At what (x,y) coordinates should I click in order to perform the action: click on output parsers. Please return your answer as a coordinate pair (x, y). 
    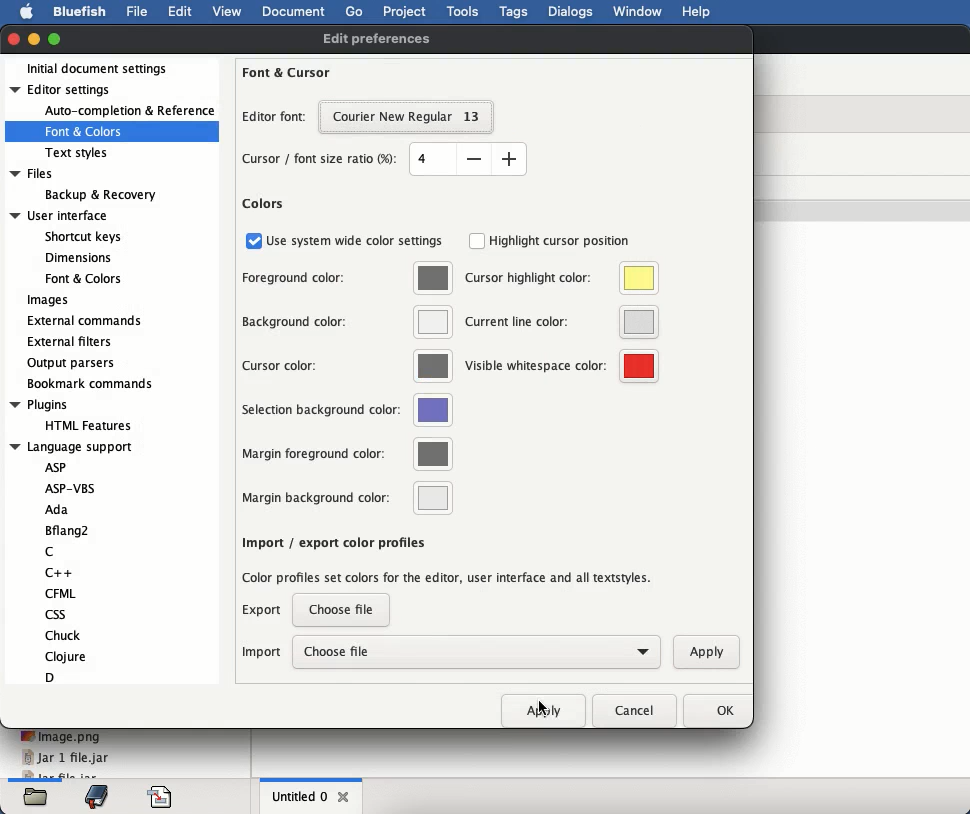
    Looking at the image, I should click on (73, 365).